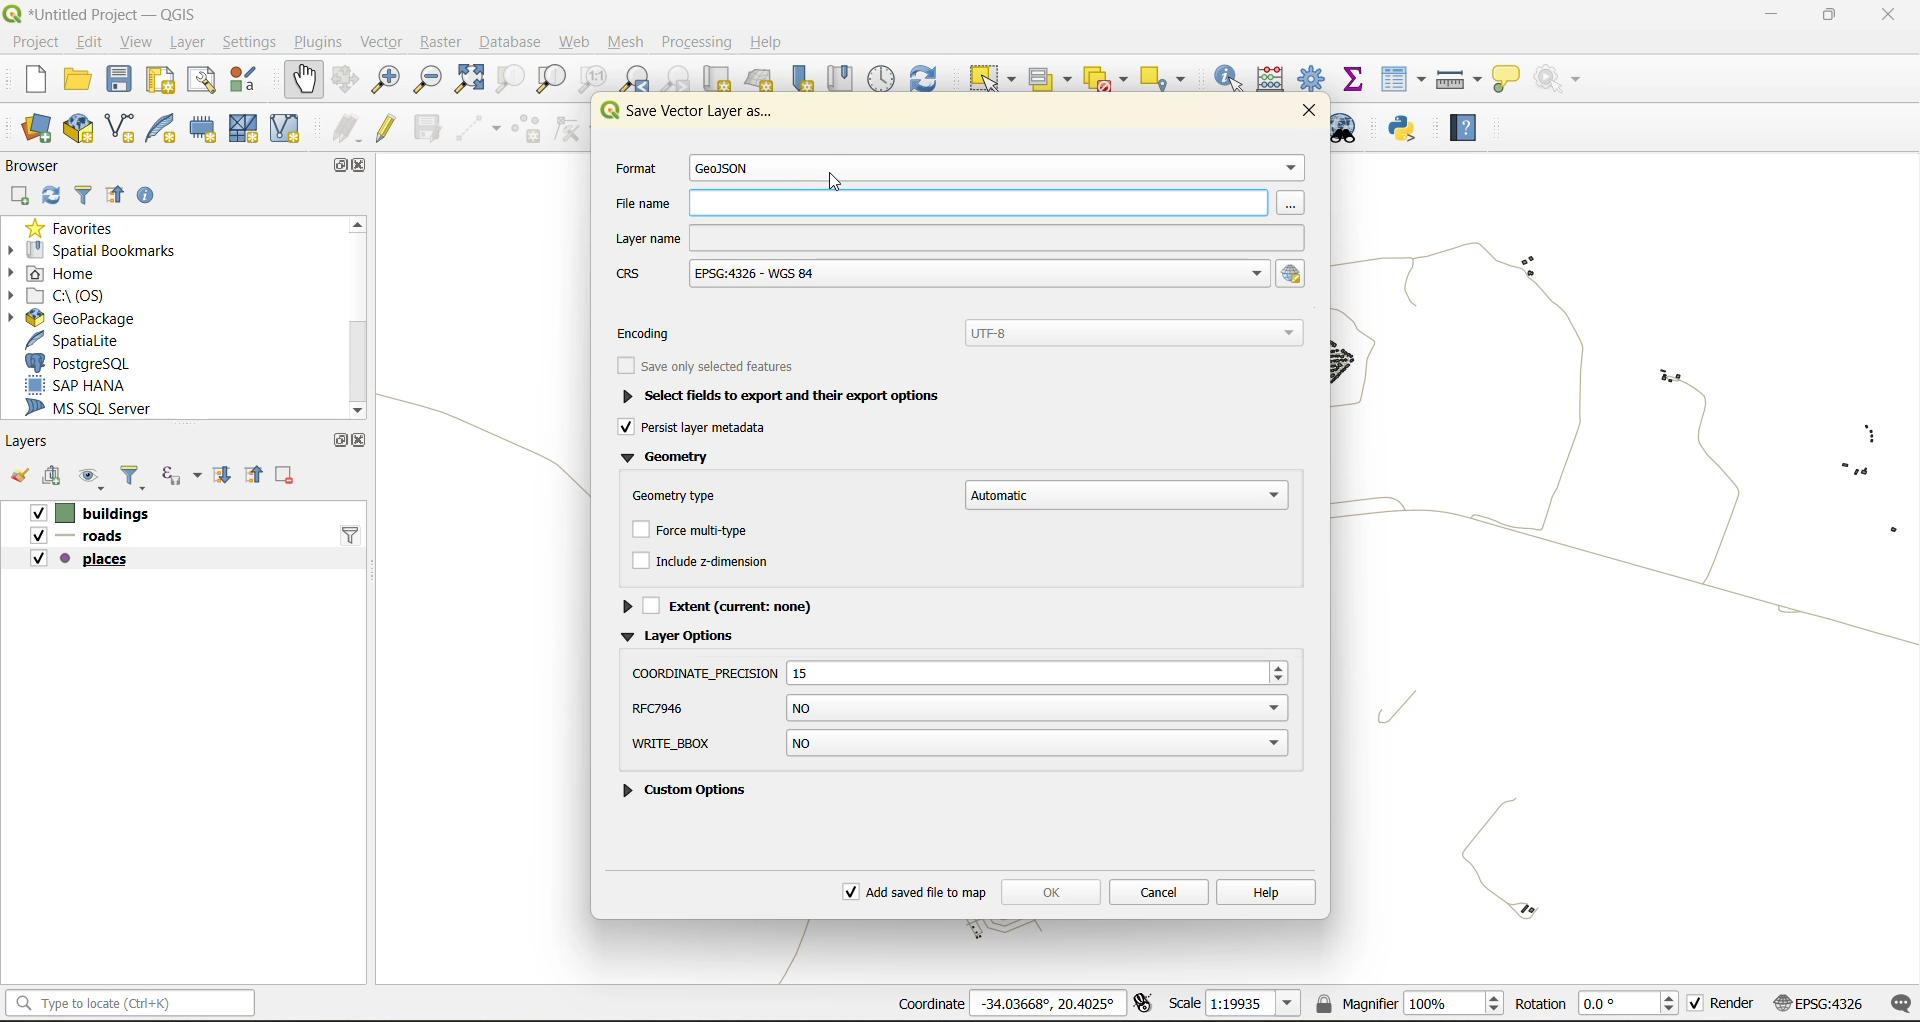 This screenshot has width=1920, height=1022. Describe the element at coordinates (696, 111) in the screenshot. I see `save vector layer as` at that location.